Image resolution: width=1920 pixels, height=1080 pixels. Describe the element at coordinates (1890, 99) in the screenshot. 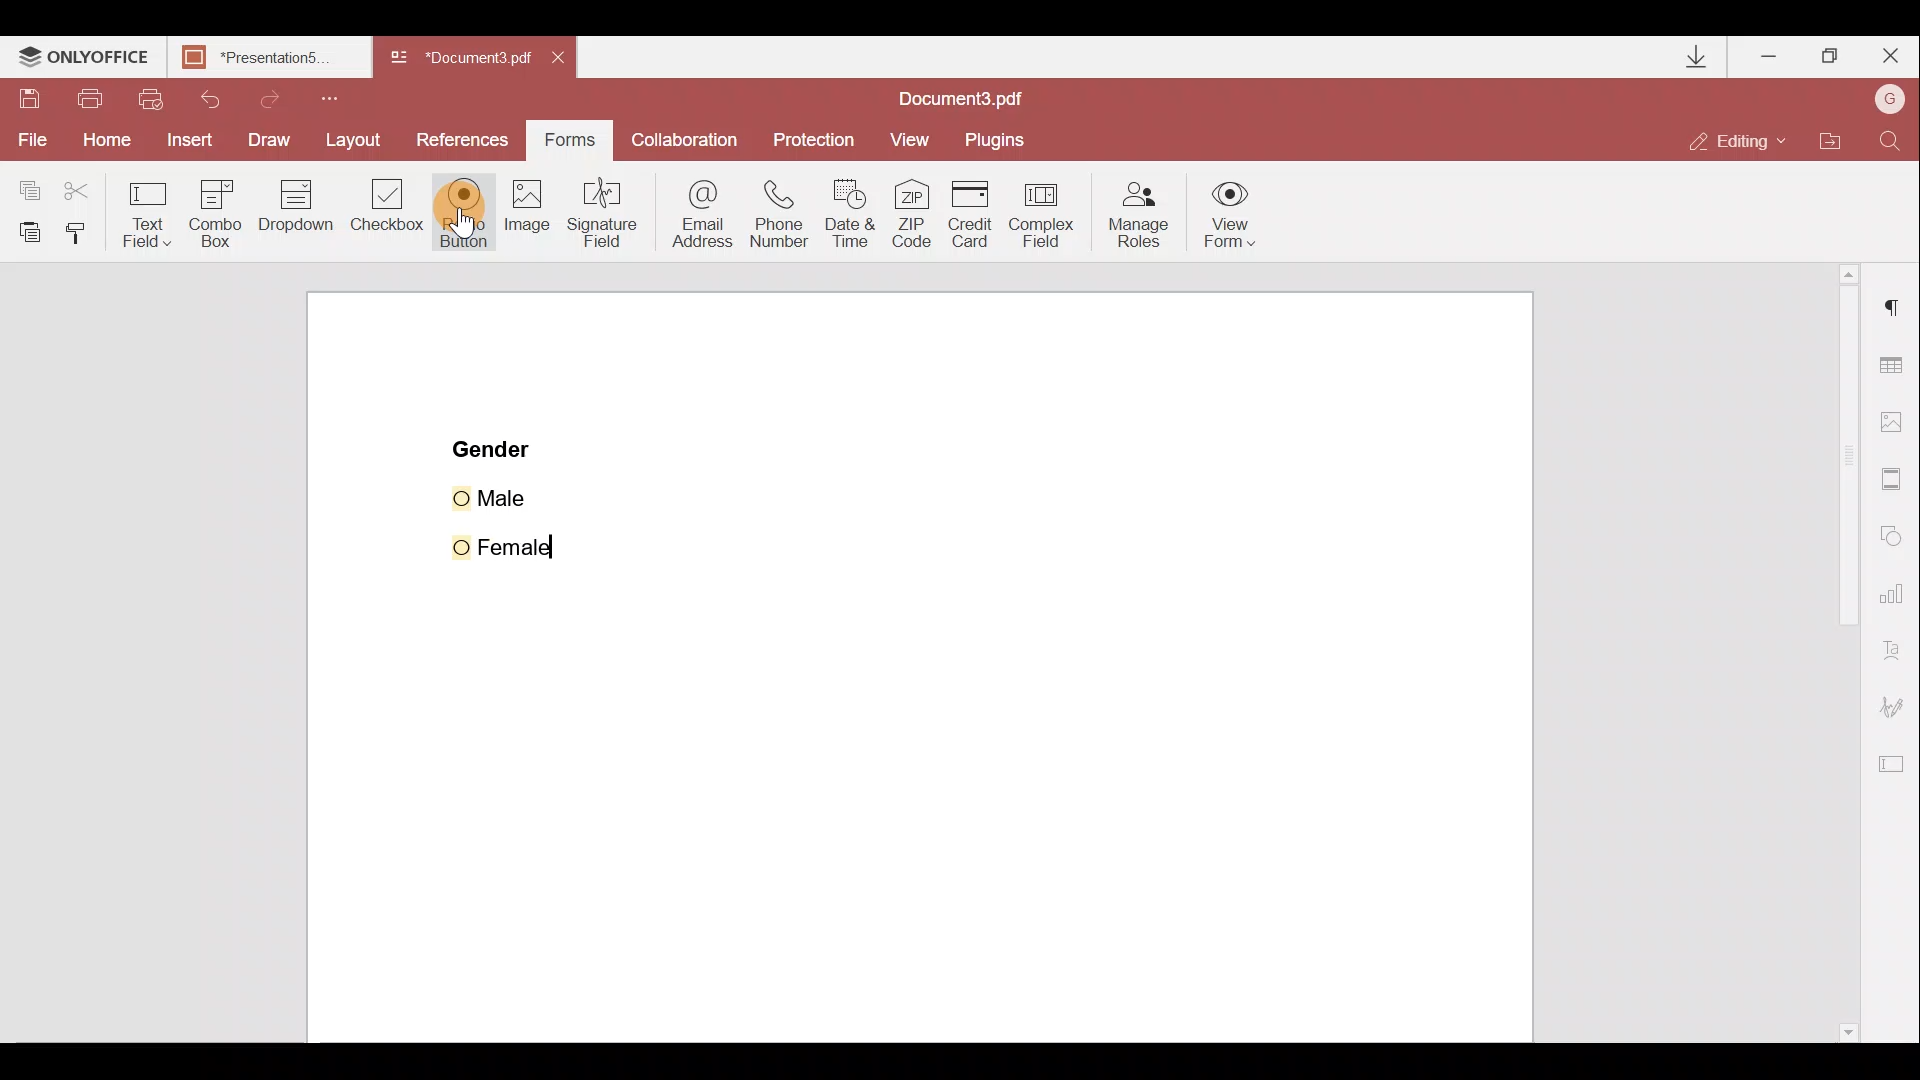

I see `Account name` at that location.